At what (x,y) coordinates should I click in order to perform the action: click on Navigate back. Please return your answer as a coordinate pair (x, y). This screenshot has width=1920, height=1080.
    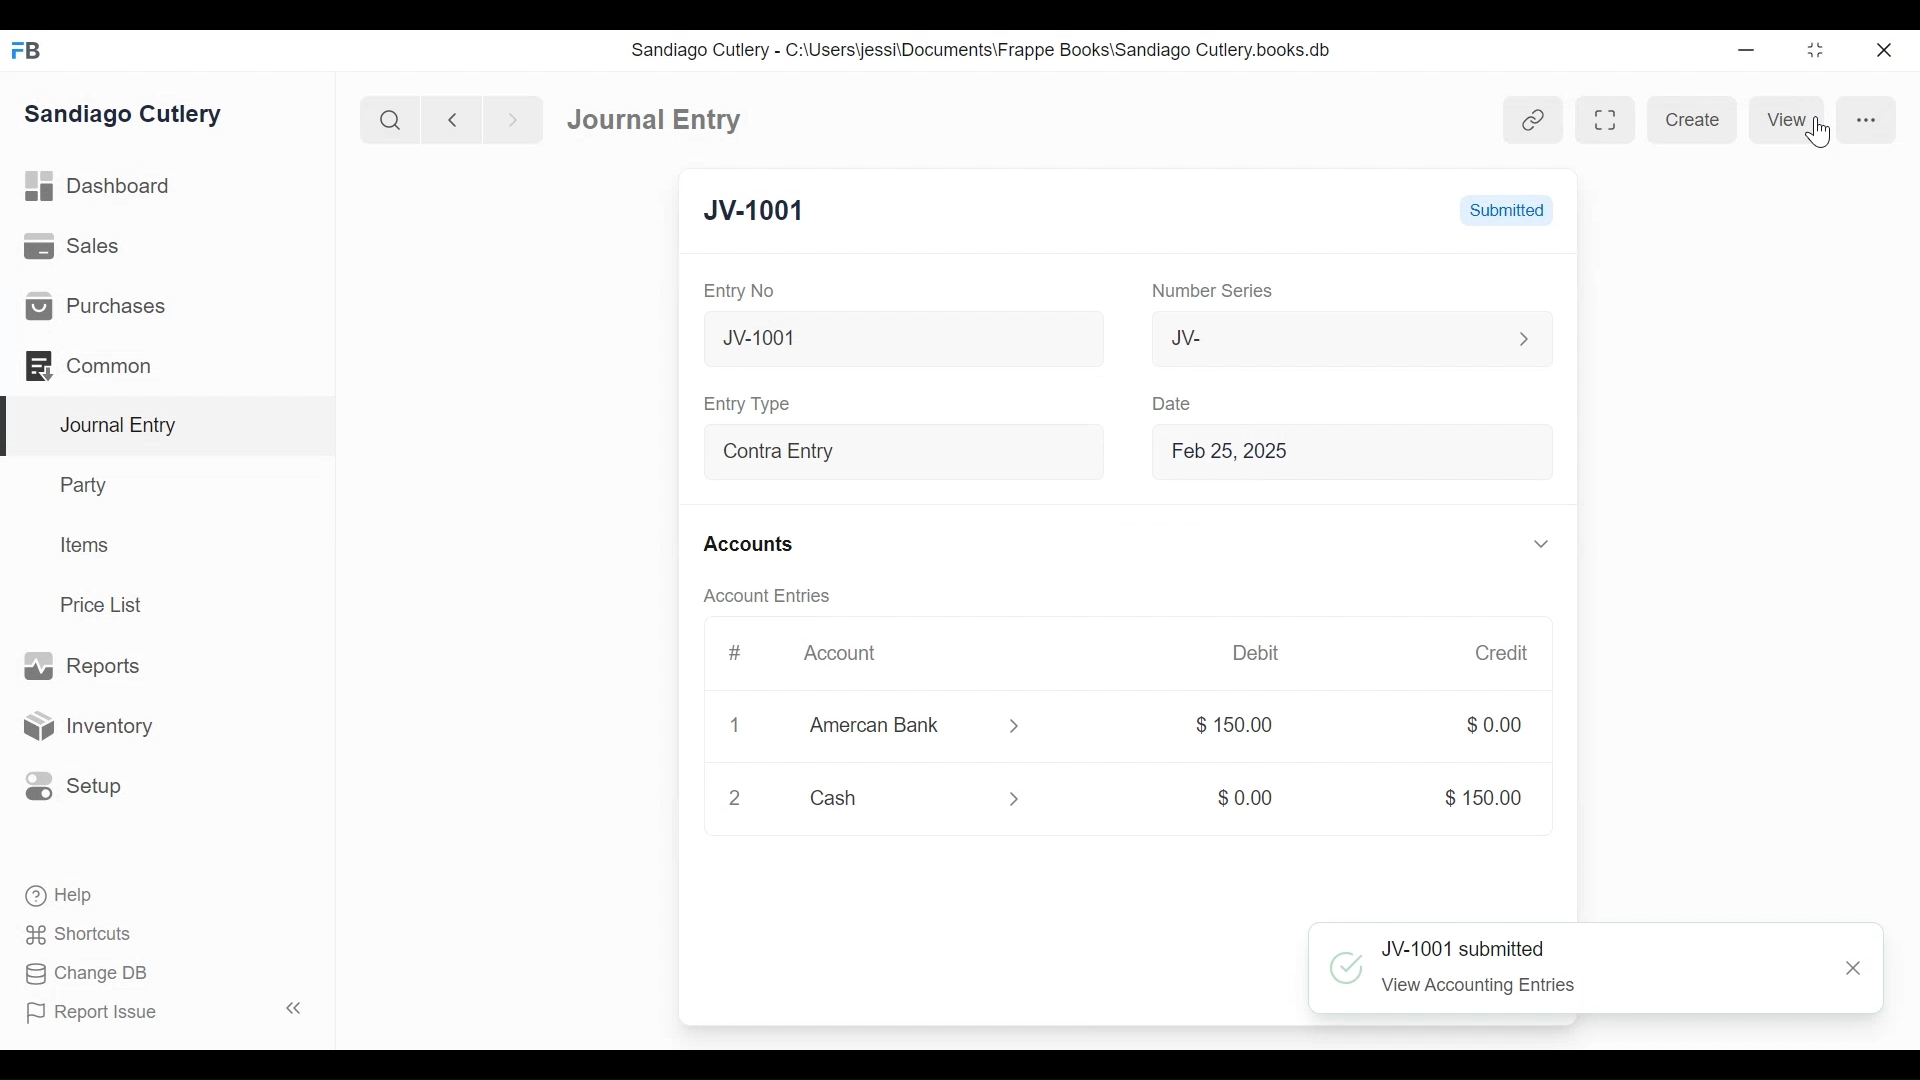
    Looking at the image, I should click on (452, 122).